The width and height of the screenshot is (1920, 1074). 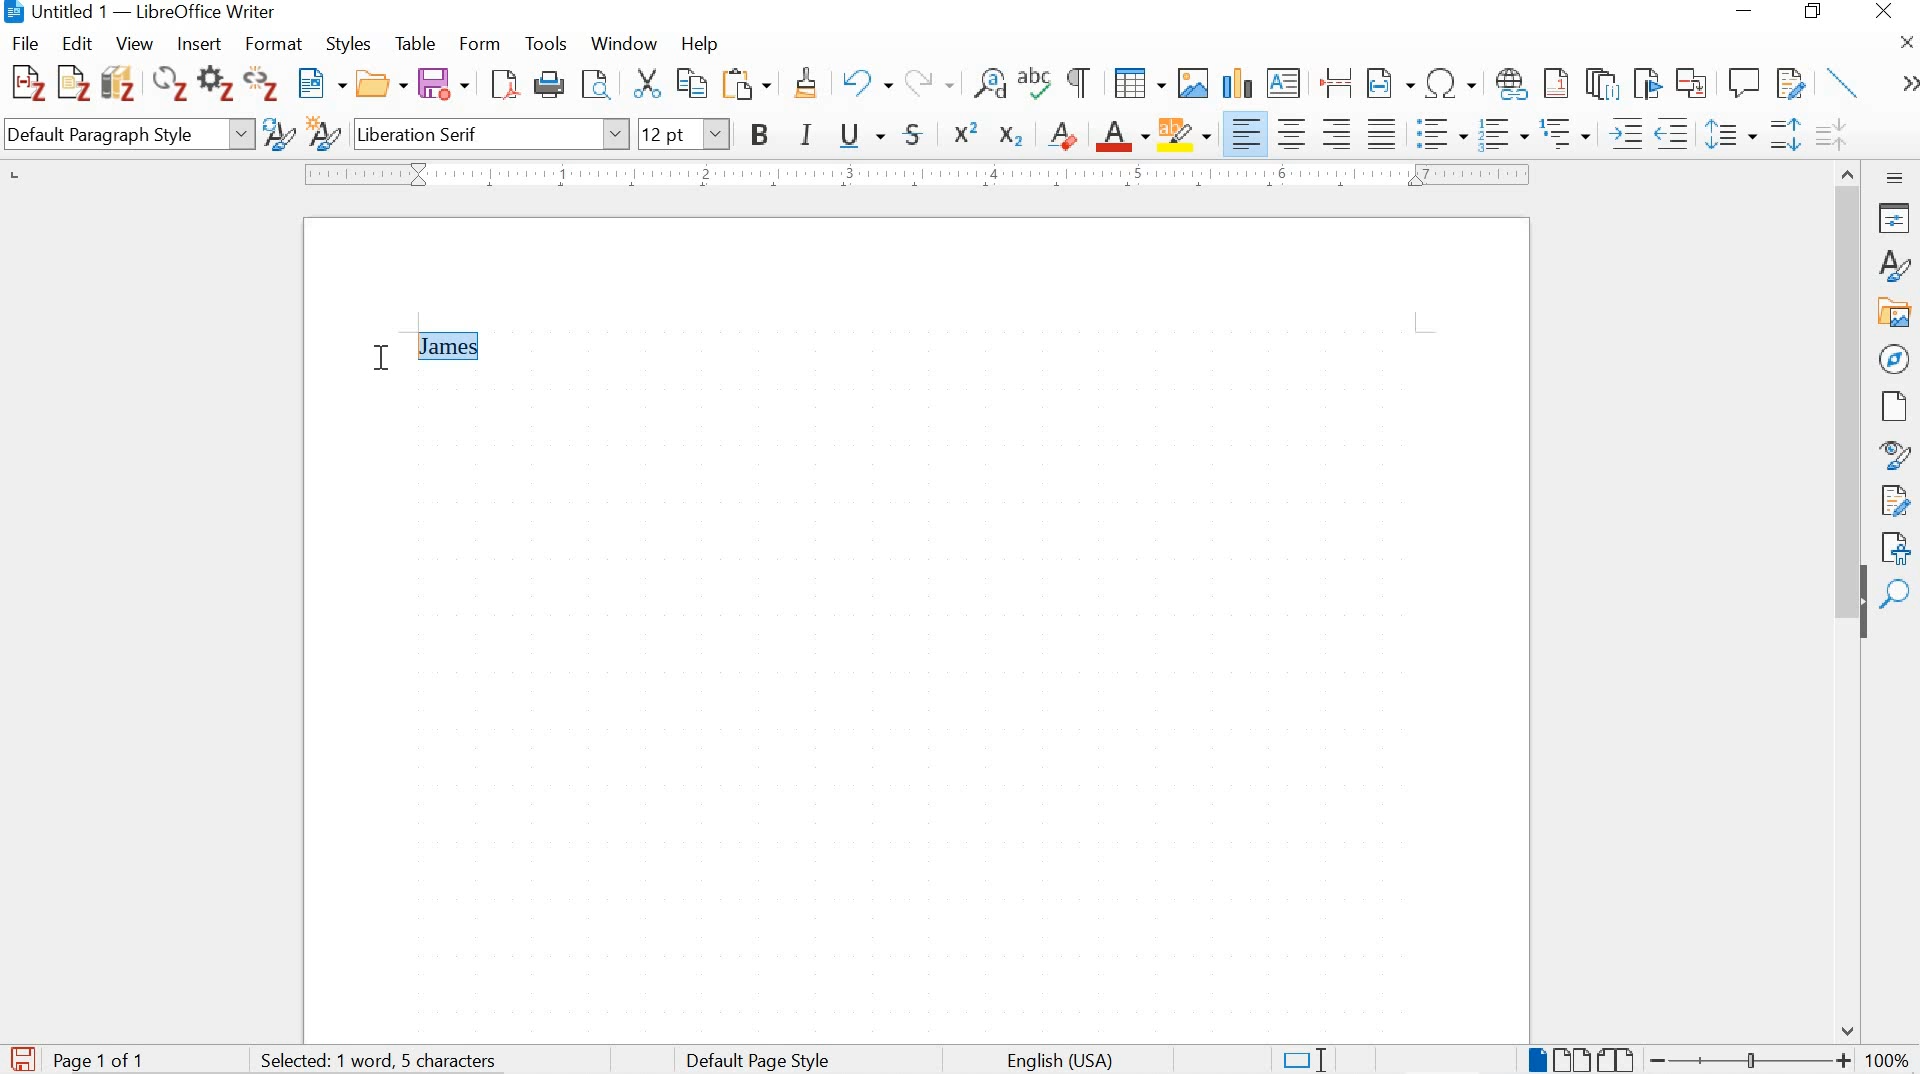 What do you see at coordinates (1192, 82) in the screenshot?
I see `insert image` at bounding box center [1192, 82].